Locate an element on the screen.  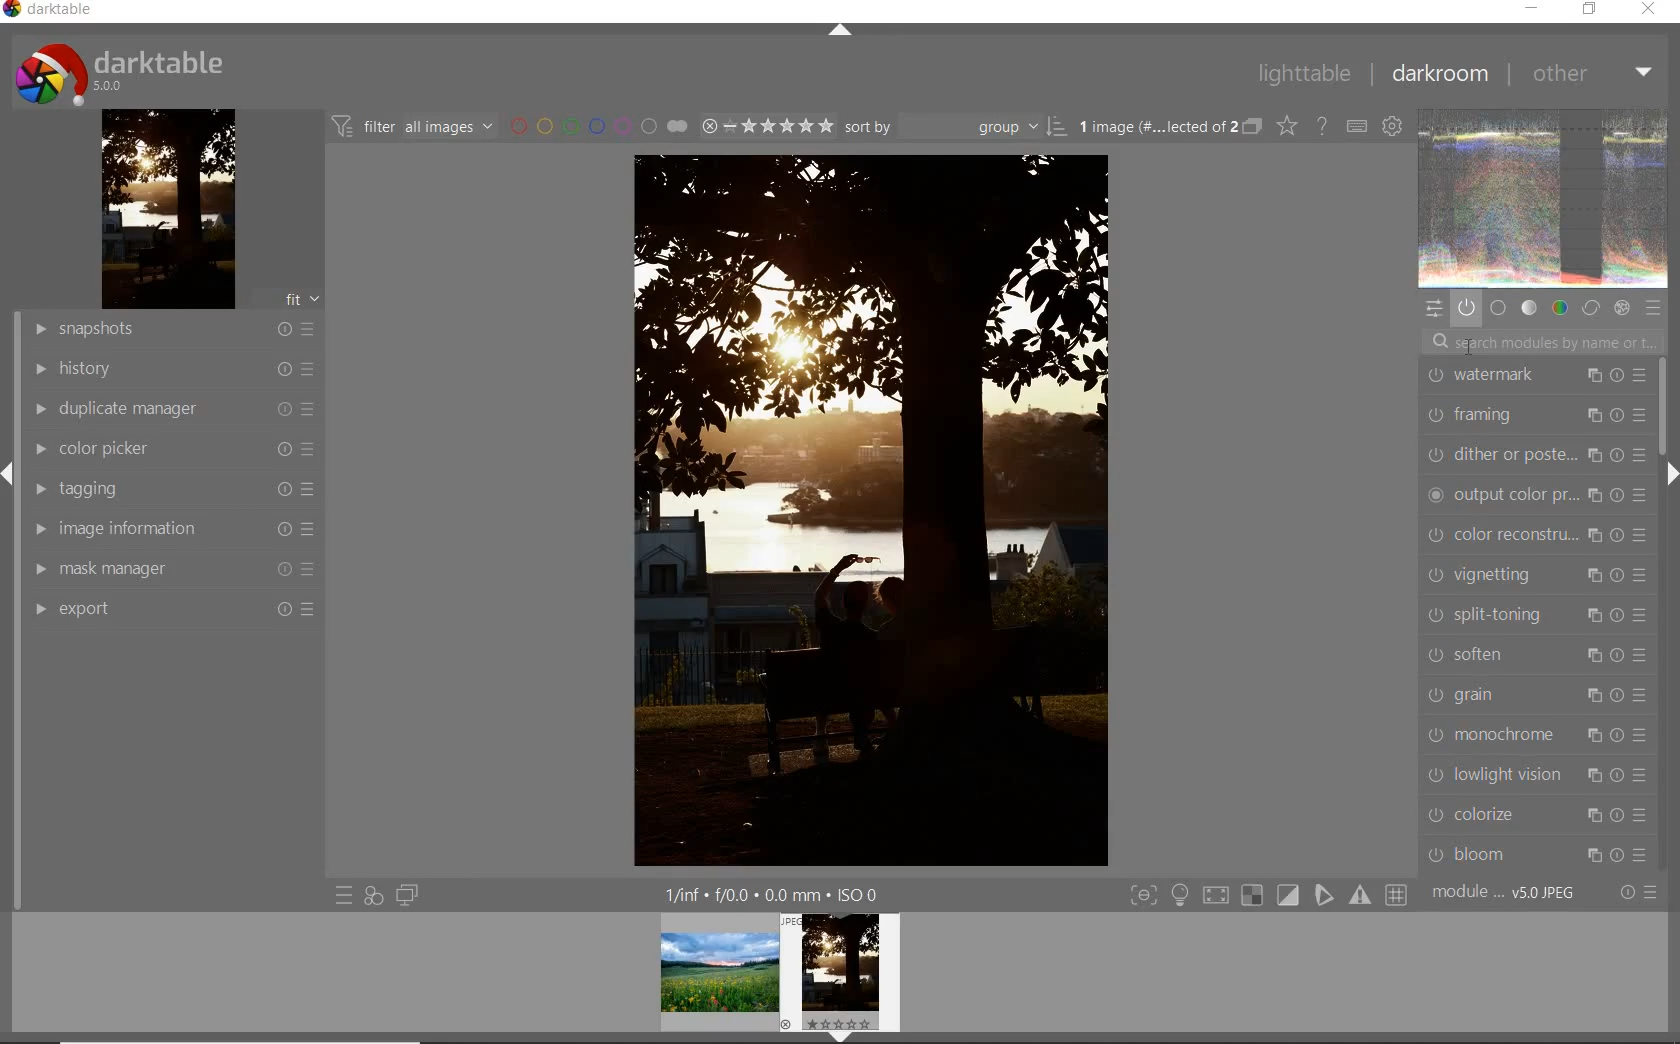
effect is located at coordinates (1621, 308).